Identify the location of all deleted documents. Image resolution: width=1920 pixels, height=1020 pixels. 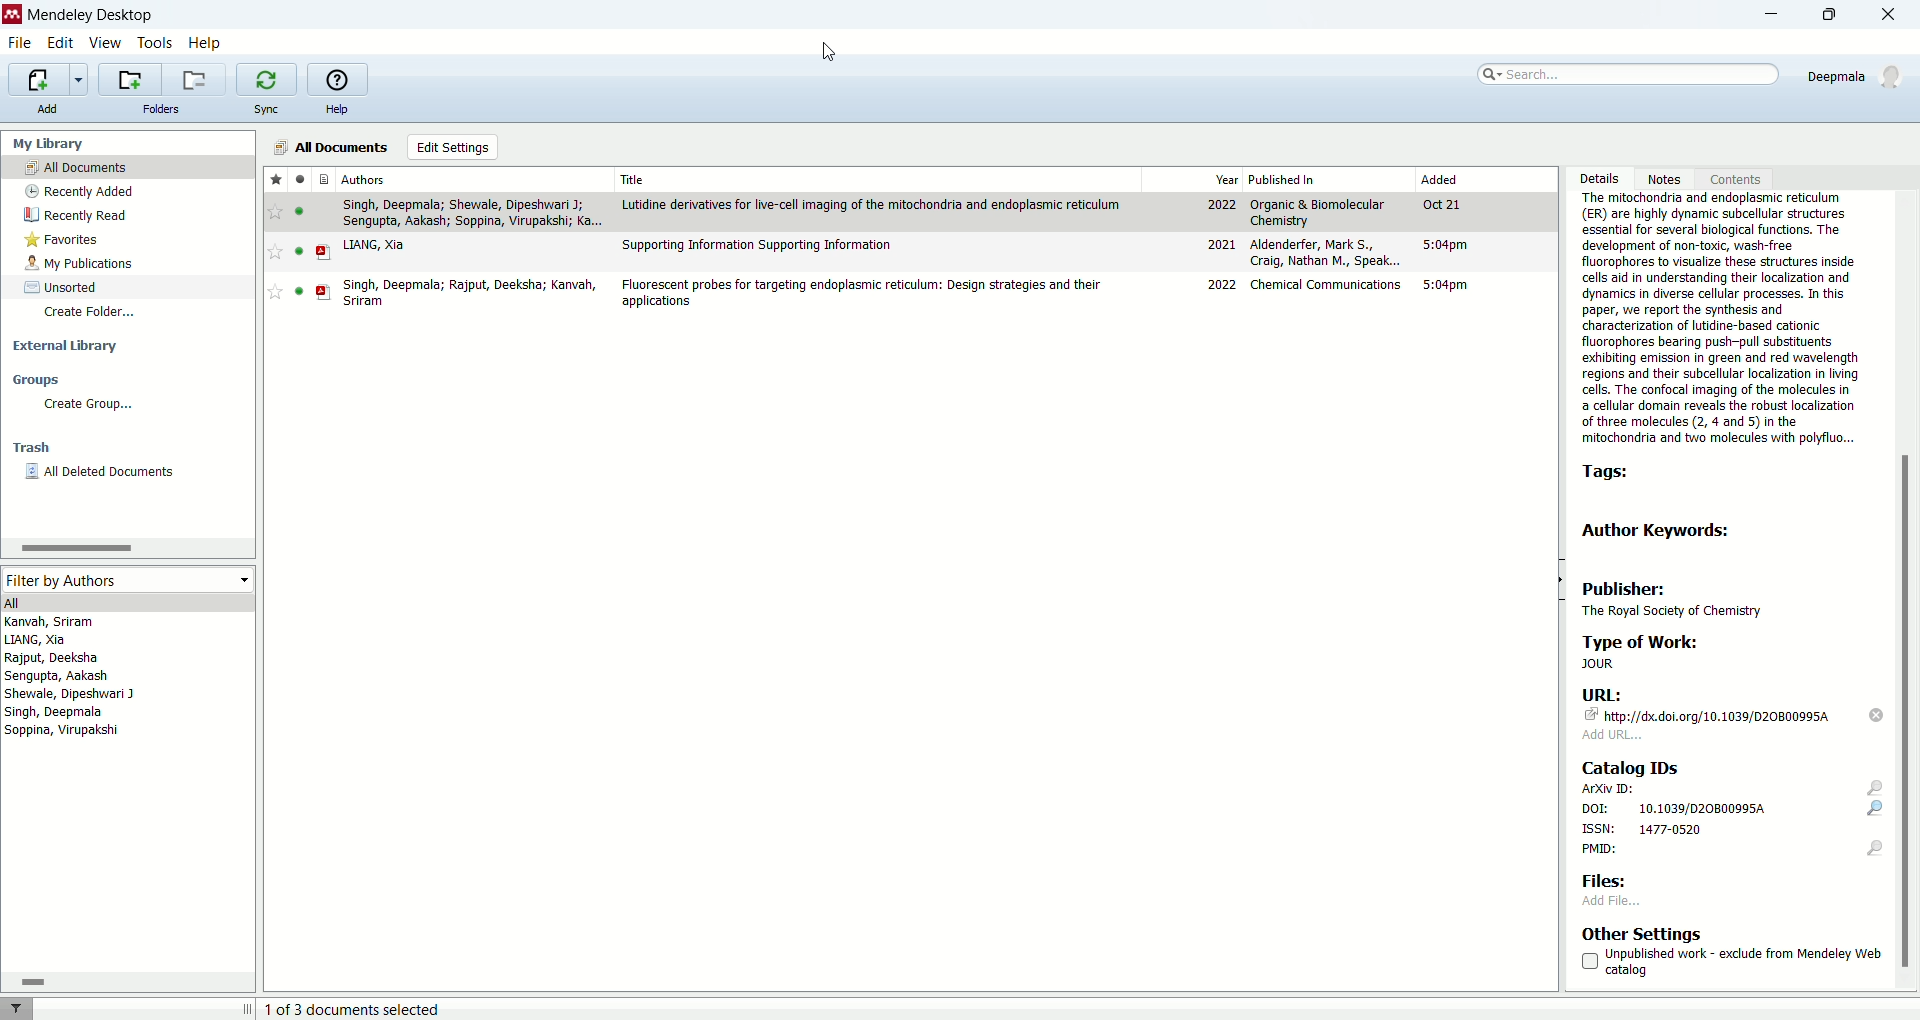
(102, 472).